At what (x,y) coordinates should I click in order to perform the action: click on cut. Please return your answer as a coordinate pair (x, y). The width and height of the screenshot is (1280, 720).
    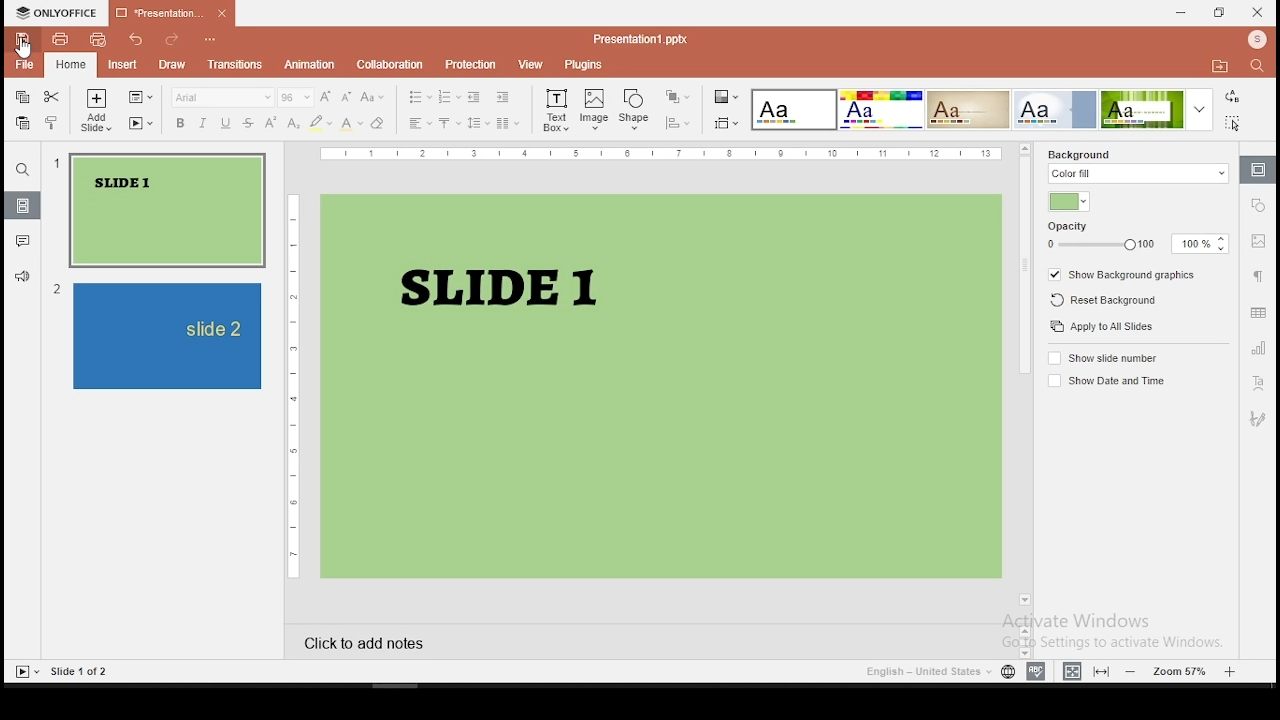
    Looking at the image, I should click on (51, 96).